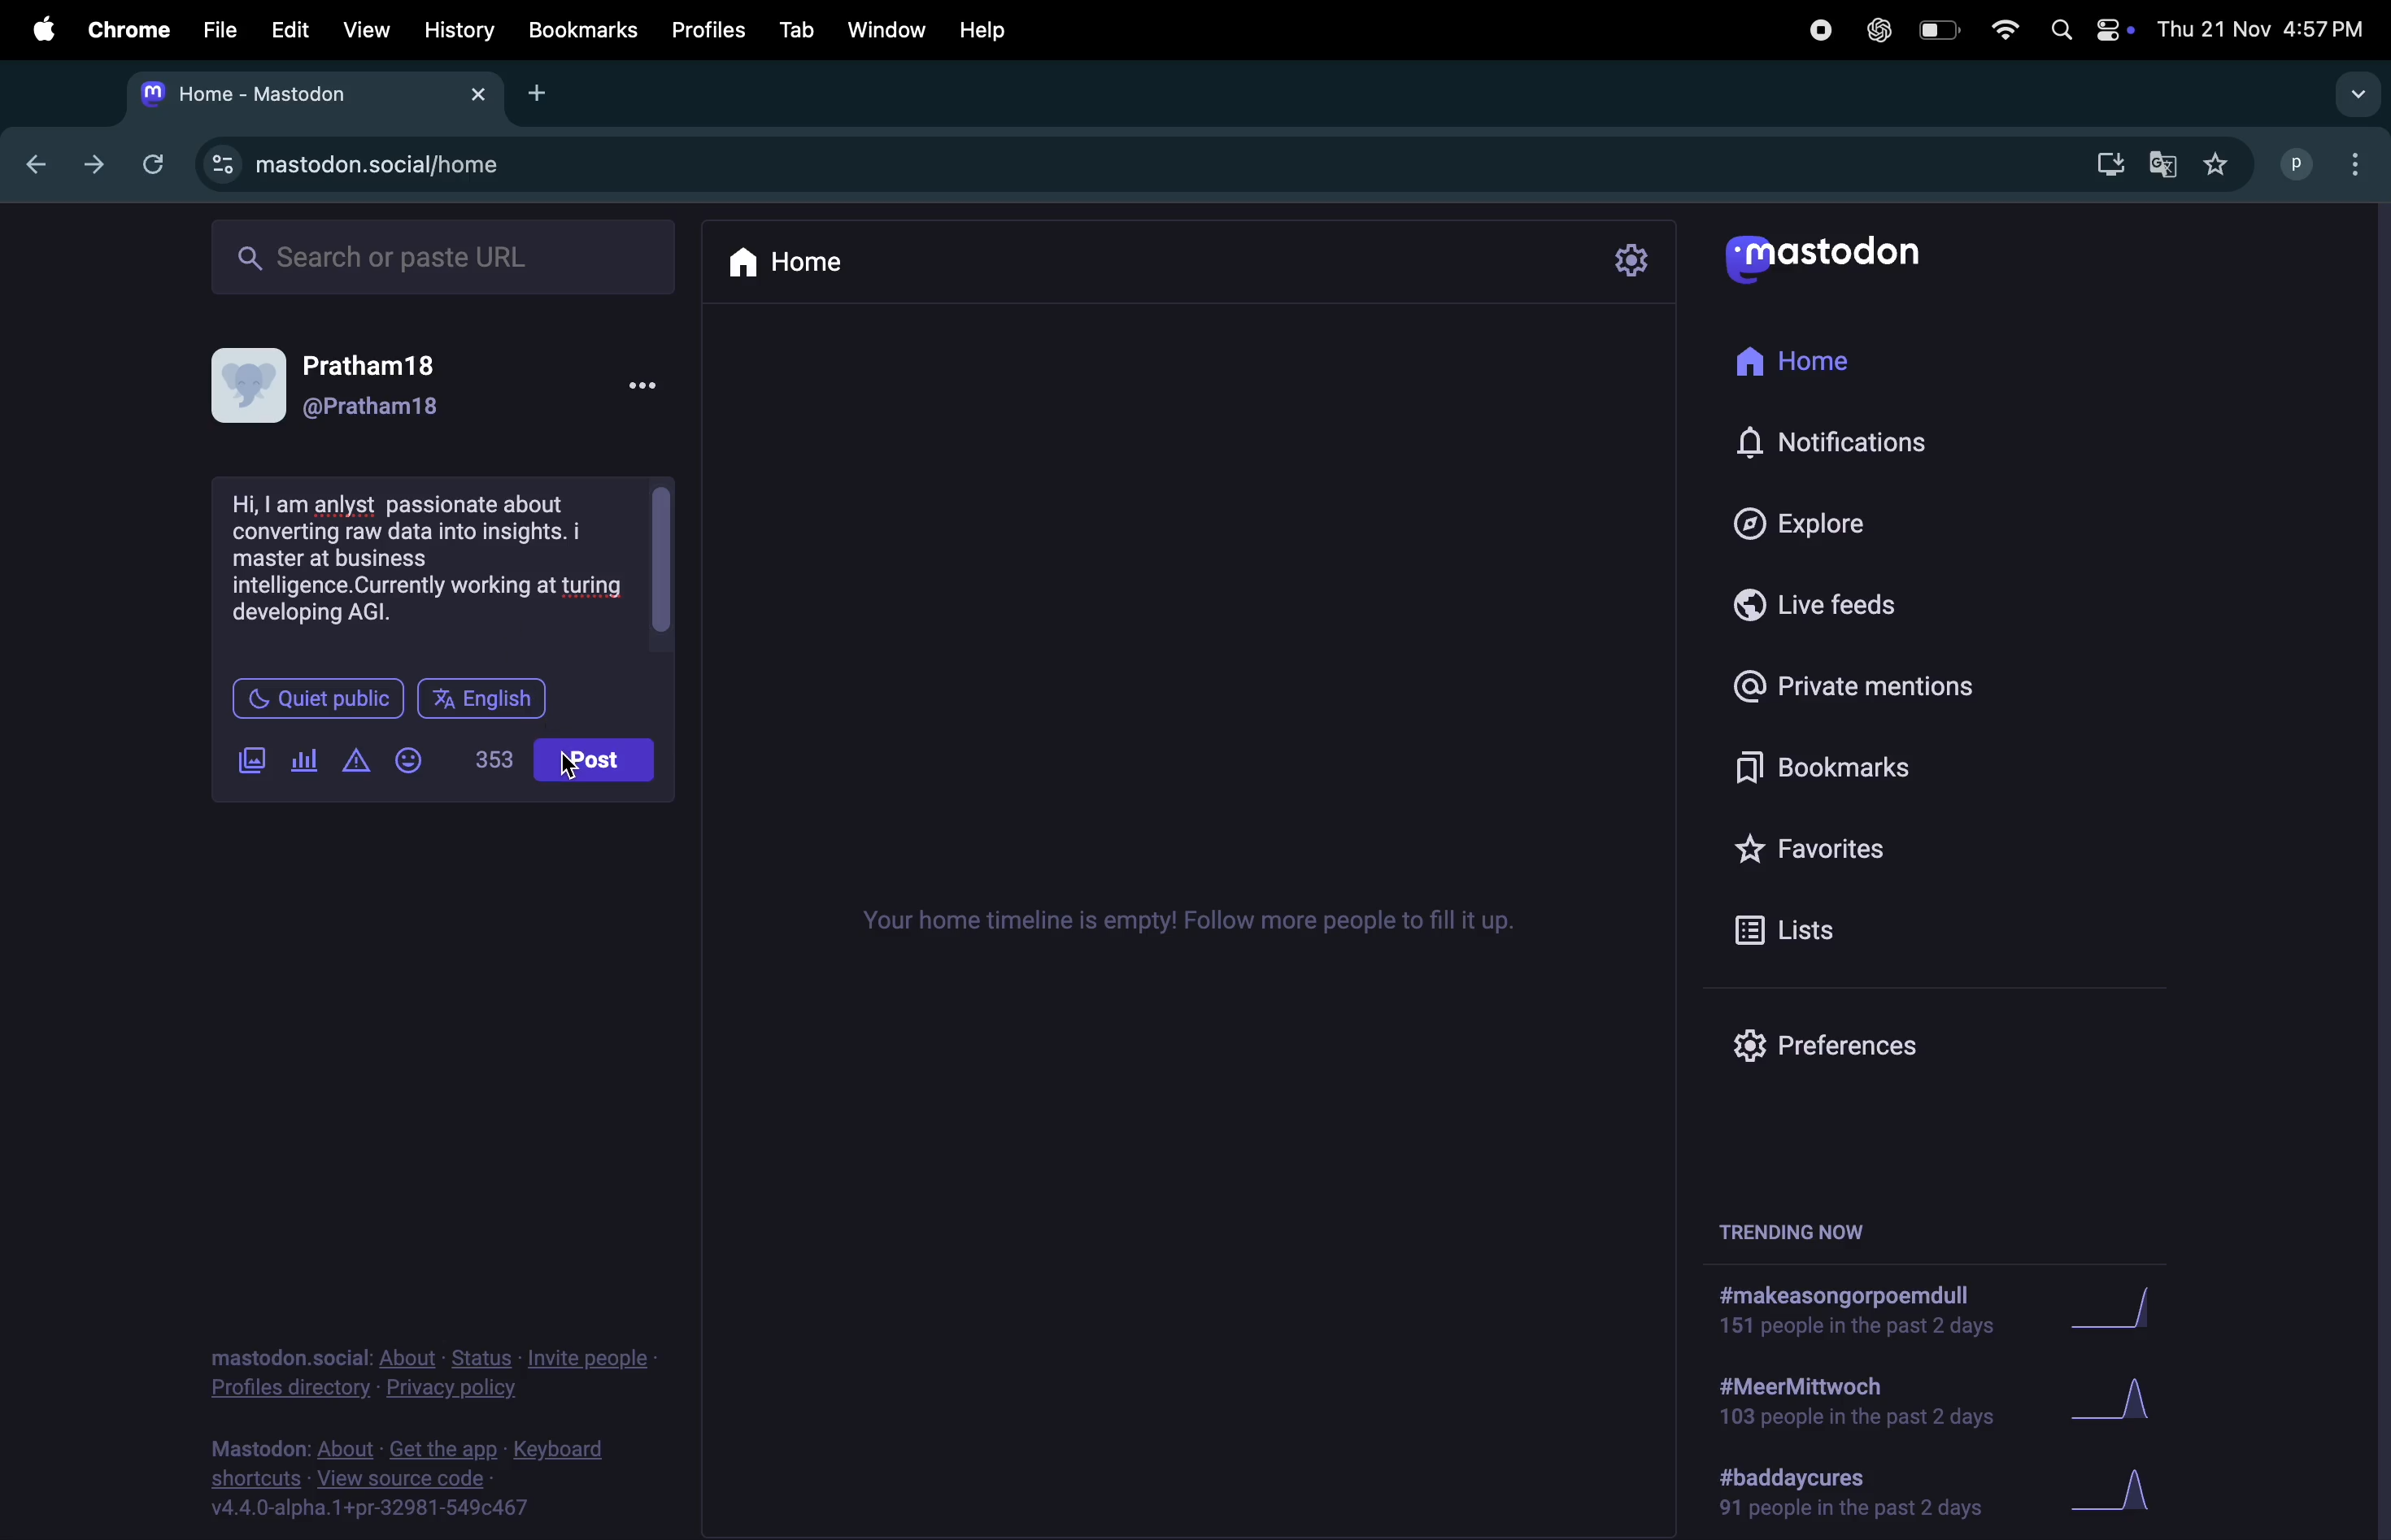  What do you see at coordinates (446, 257) in the screenshot?
I see `searchbar` at bounding box center [446, 257].